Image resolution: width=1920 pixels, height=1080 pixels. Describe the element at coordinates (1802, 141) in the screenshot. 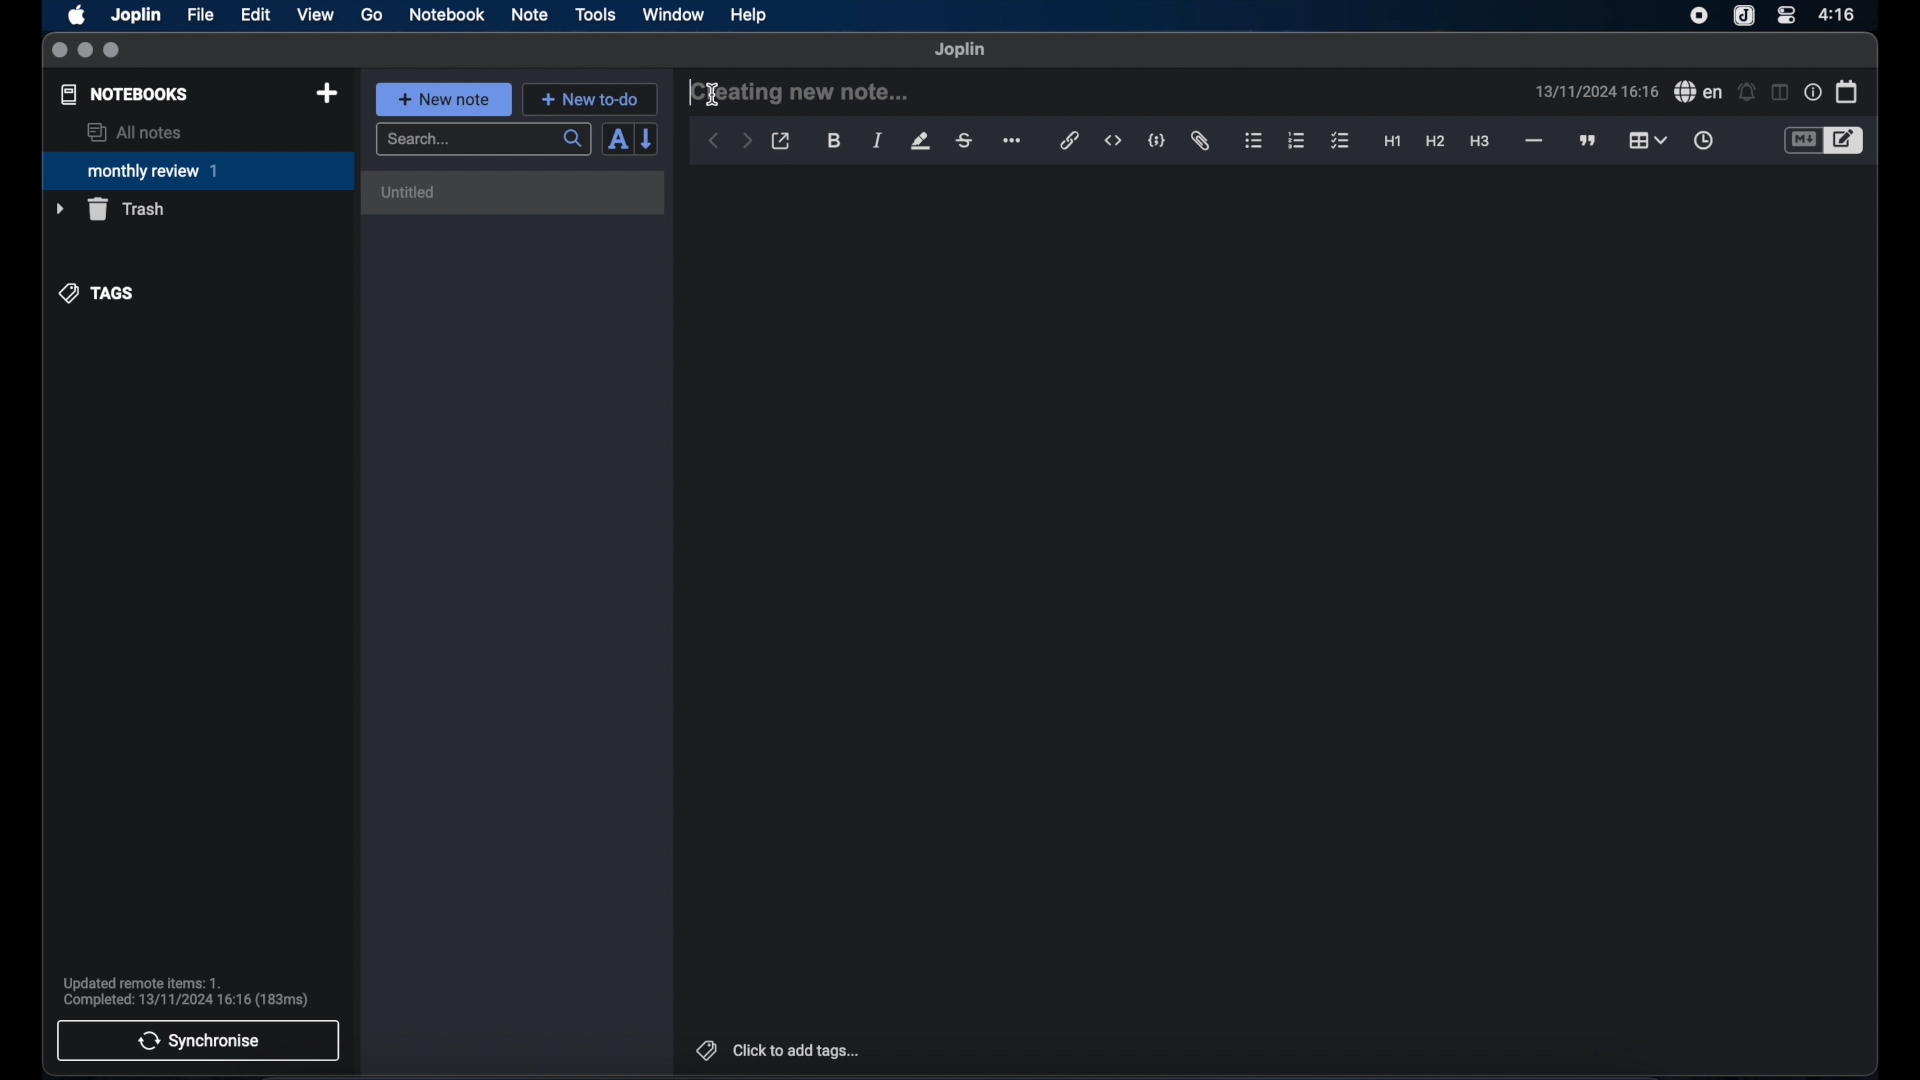

I see `toggle editor` at that location.